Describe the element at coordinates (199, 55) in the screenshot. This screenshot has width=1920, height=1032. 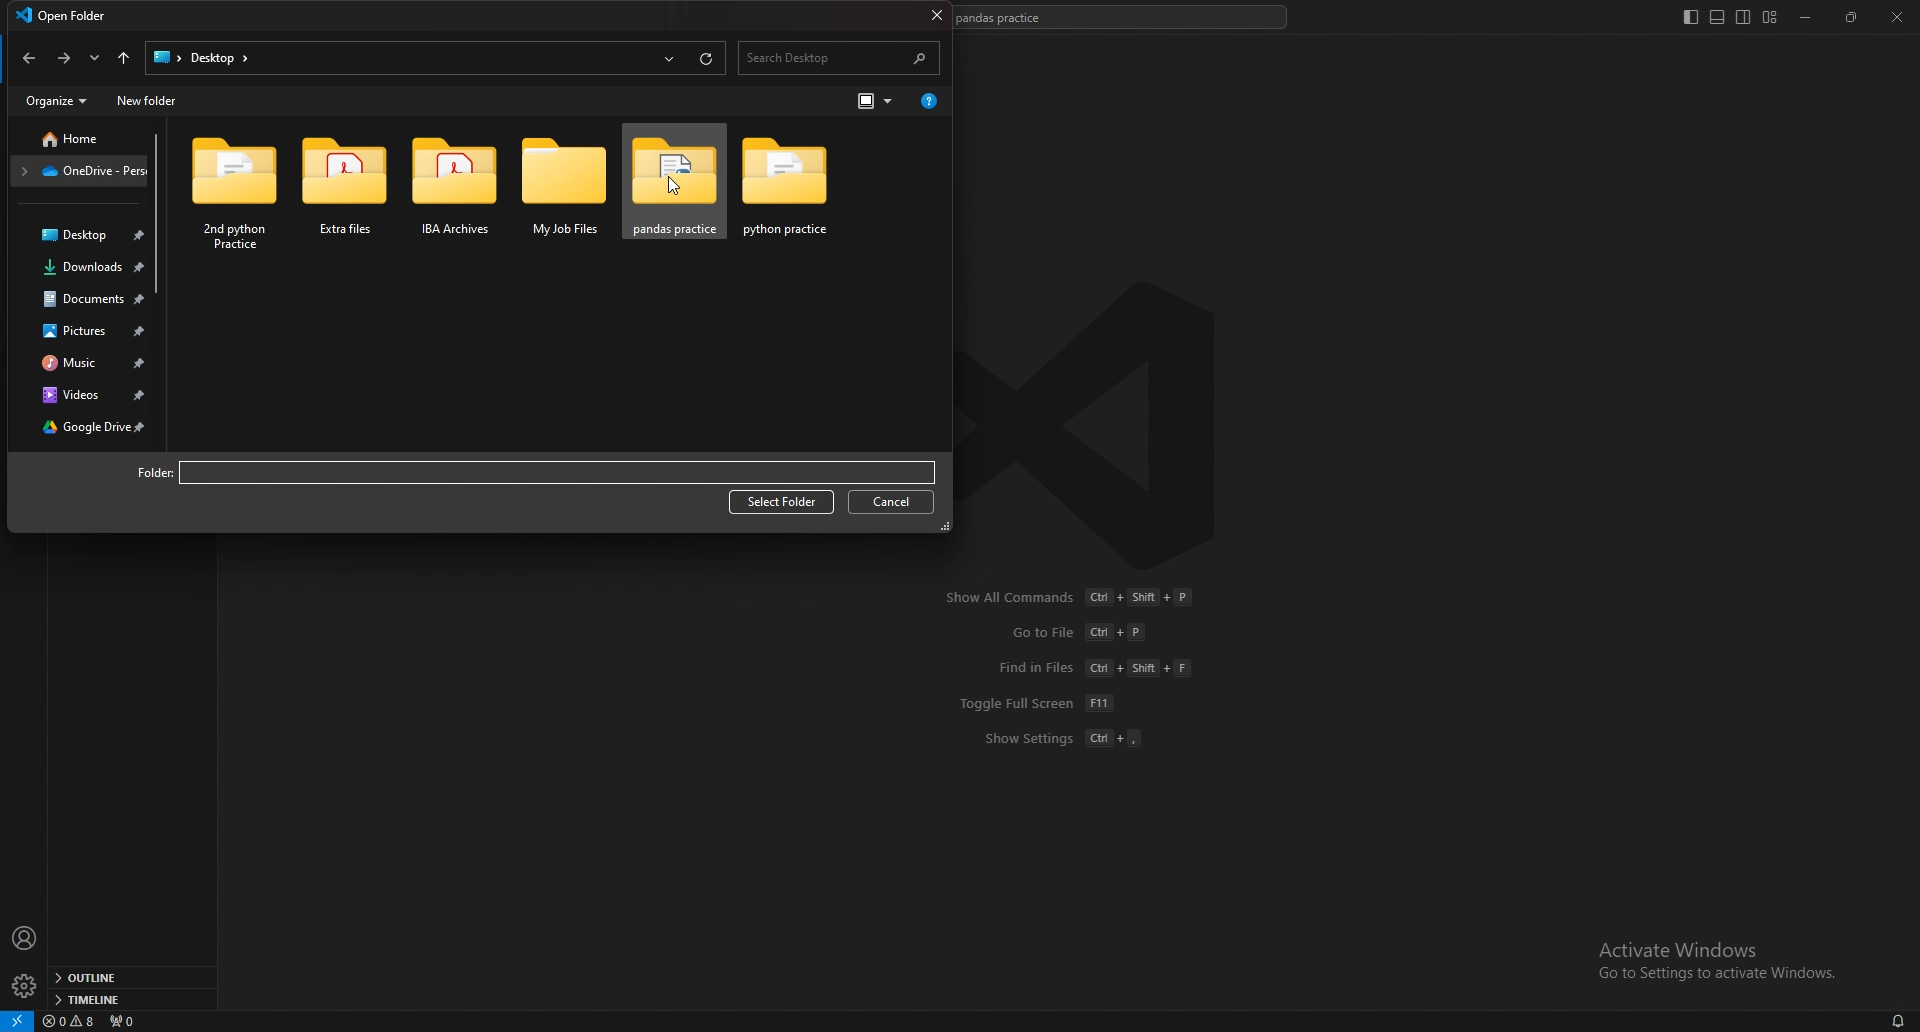
I see `desktop` at that location.